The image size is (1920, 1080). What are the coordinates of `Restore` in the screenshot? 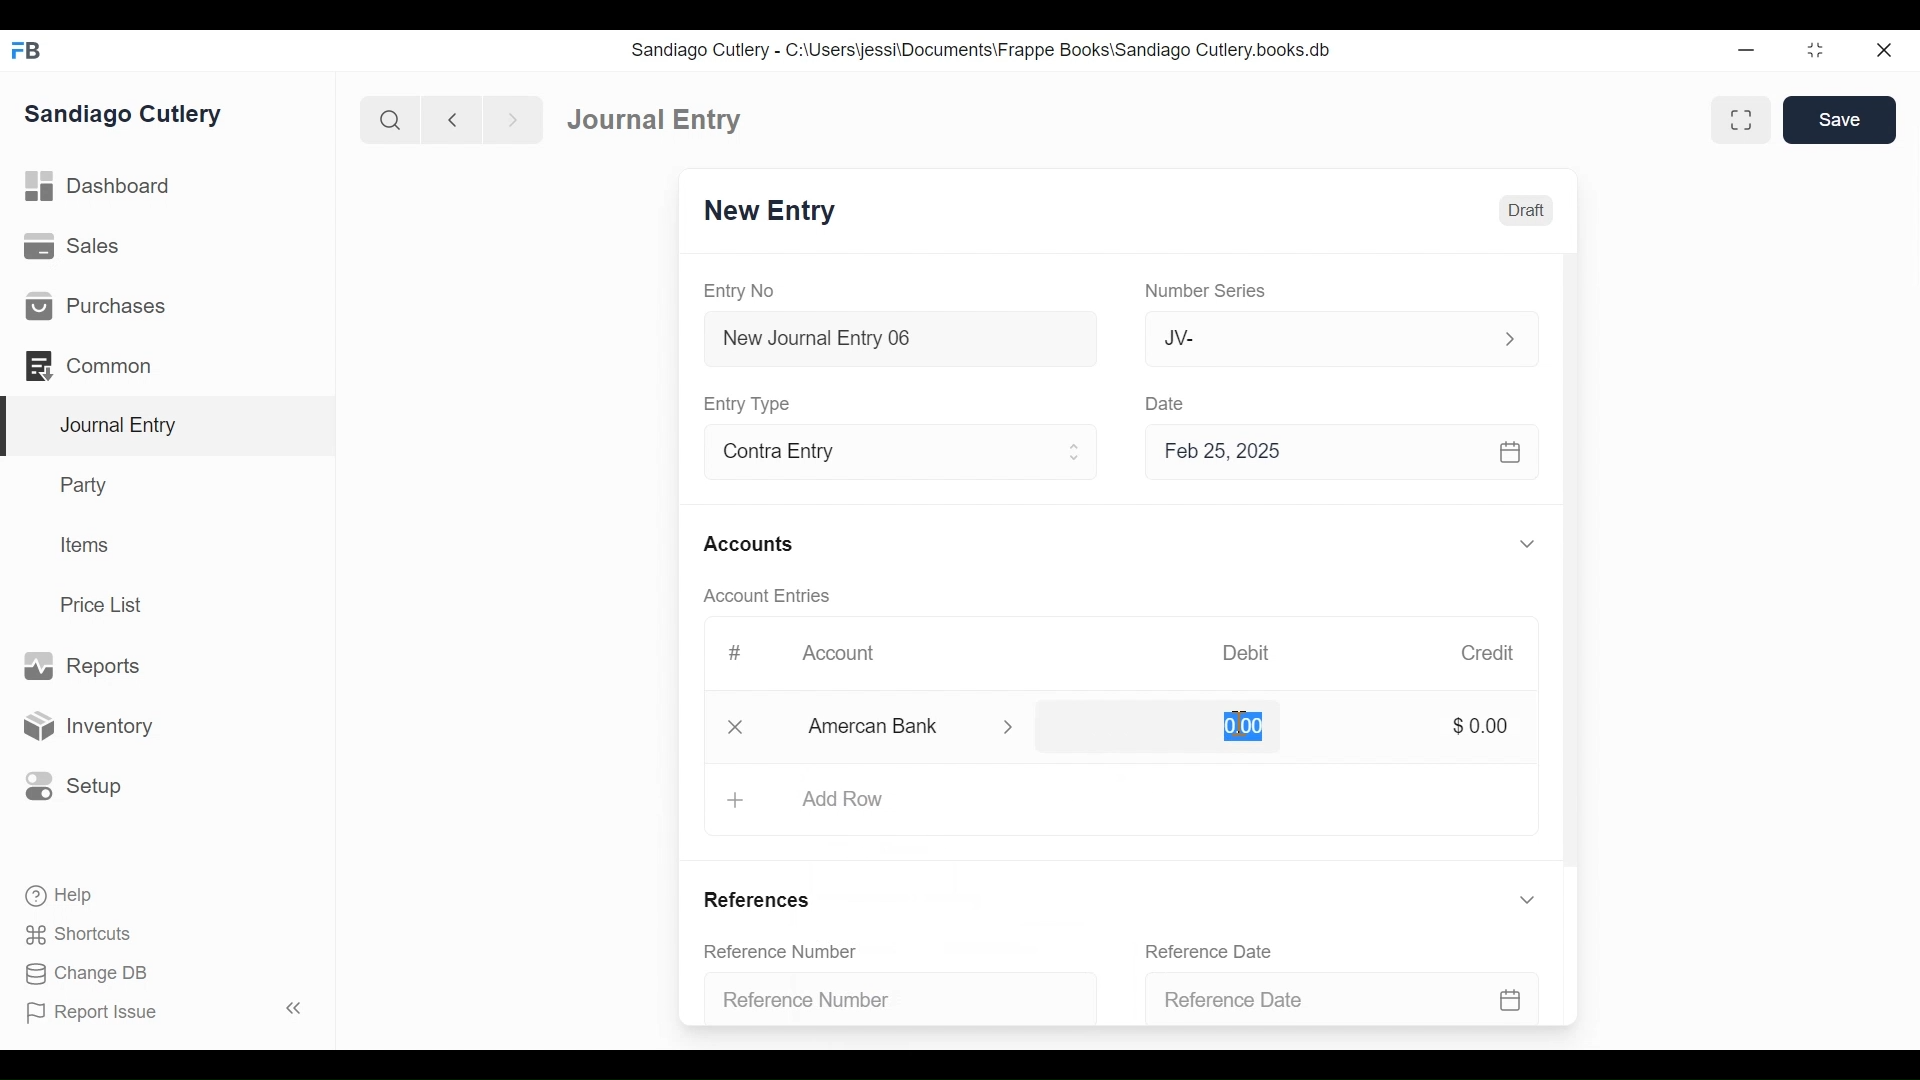 It's located at (1818, 49).